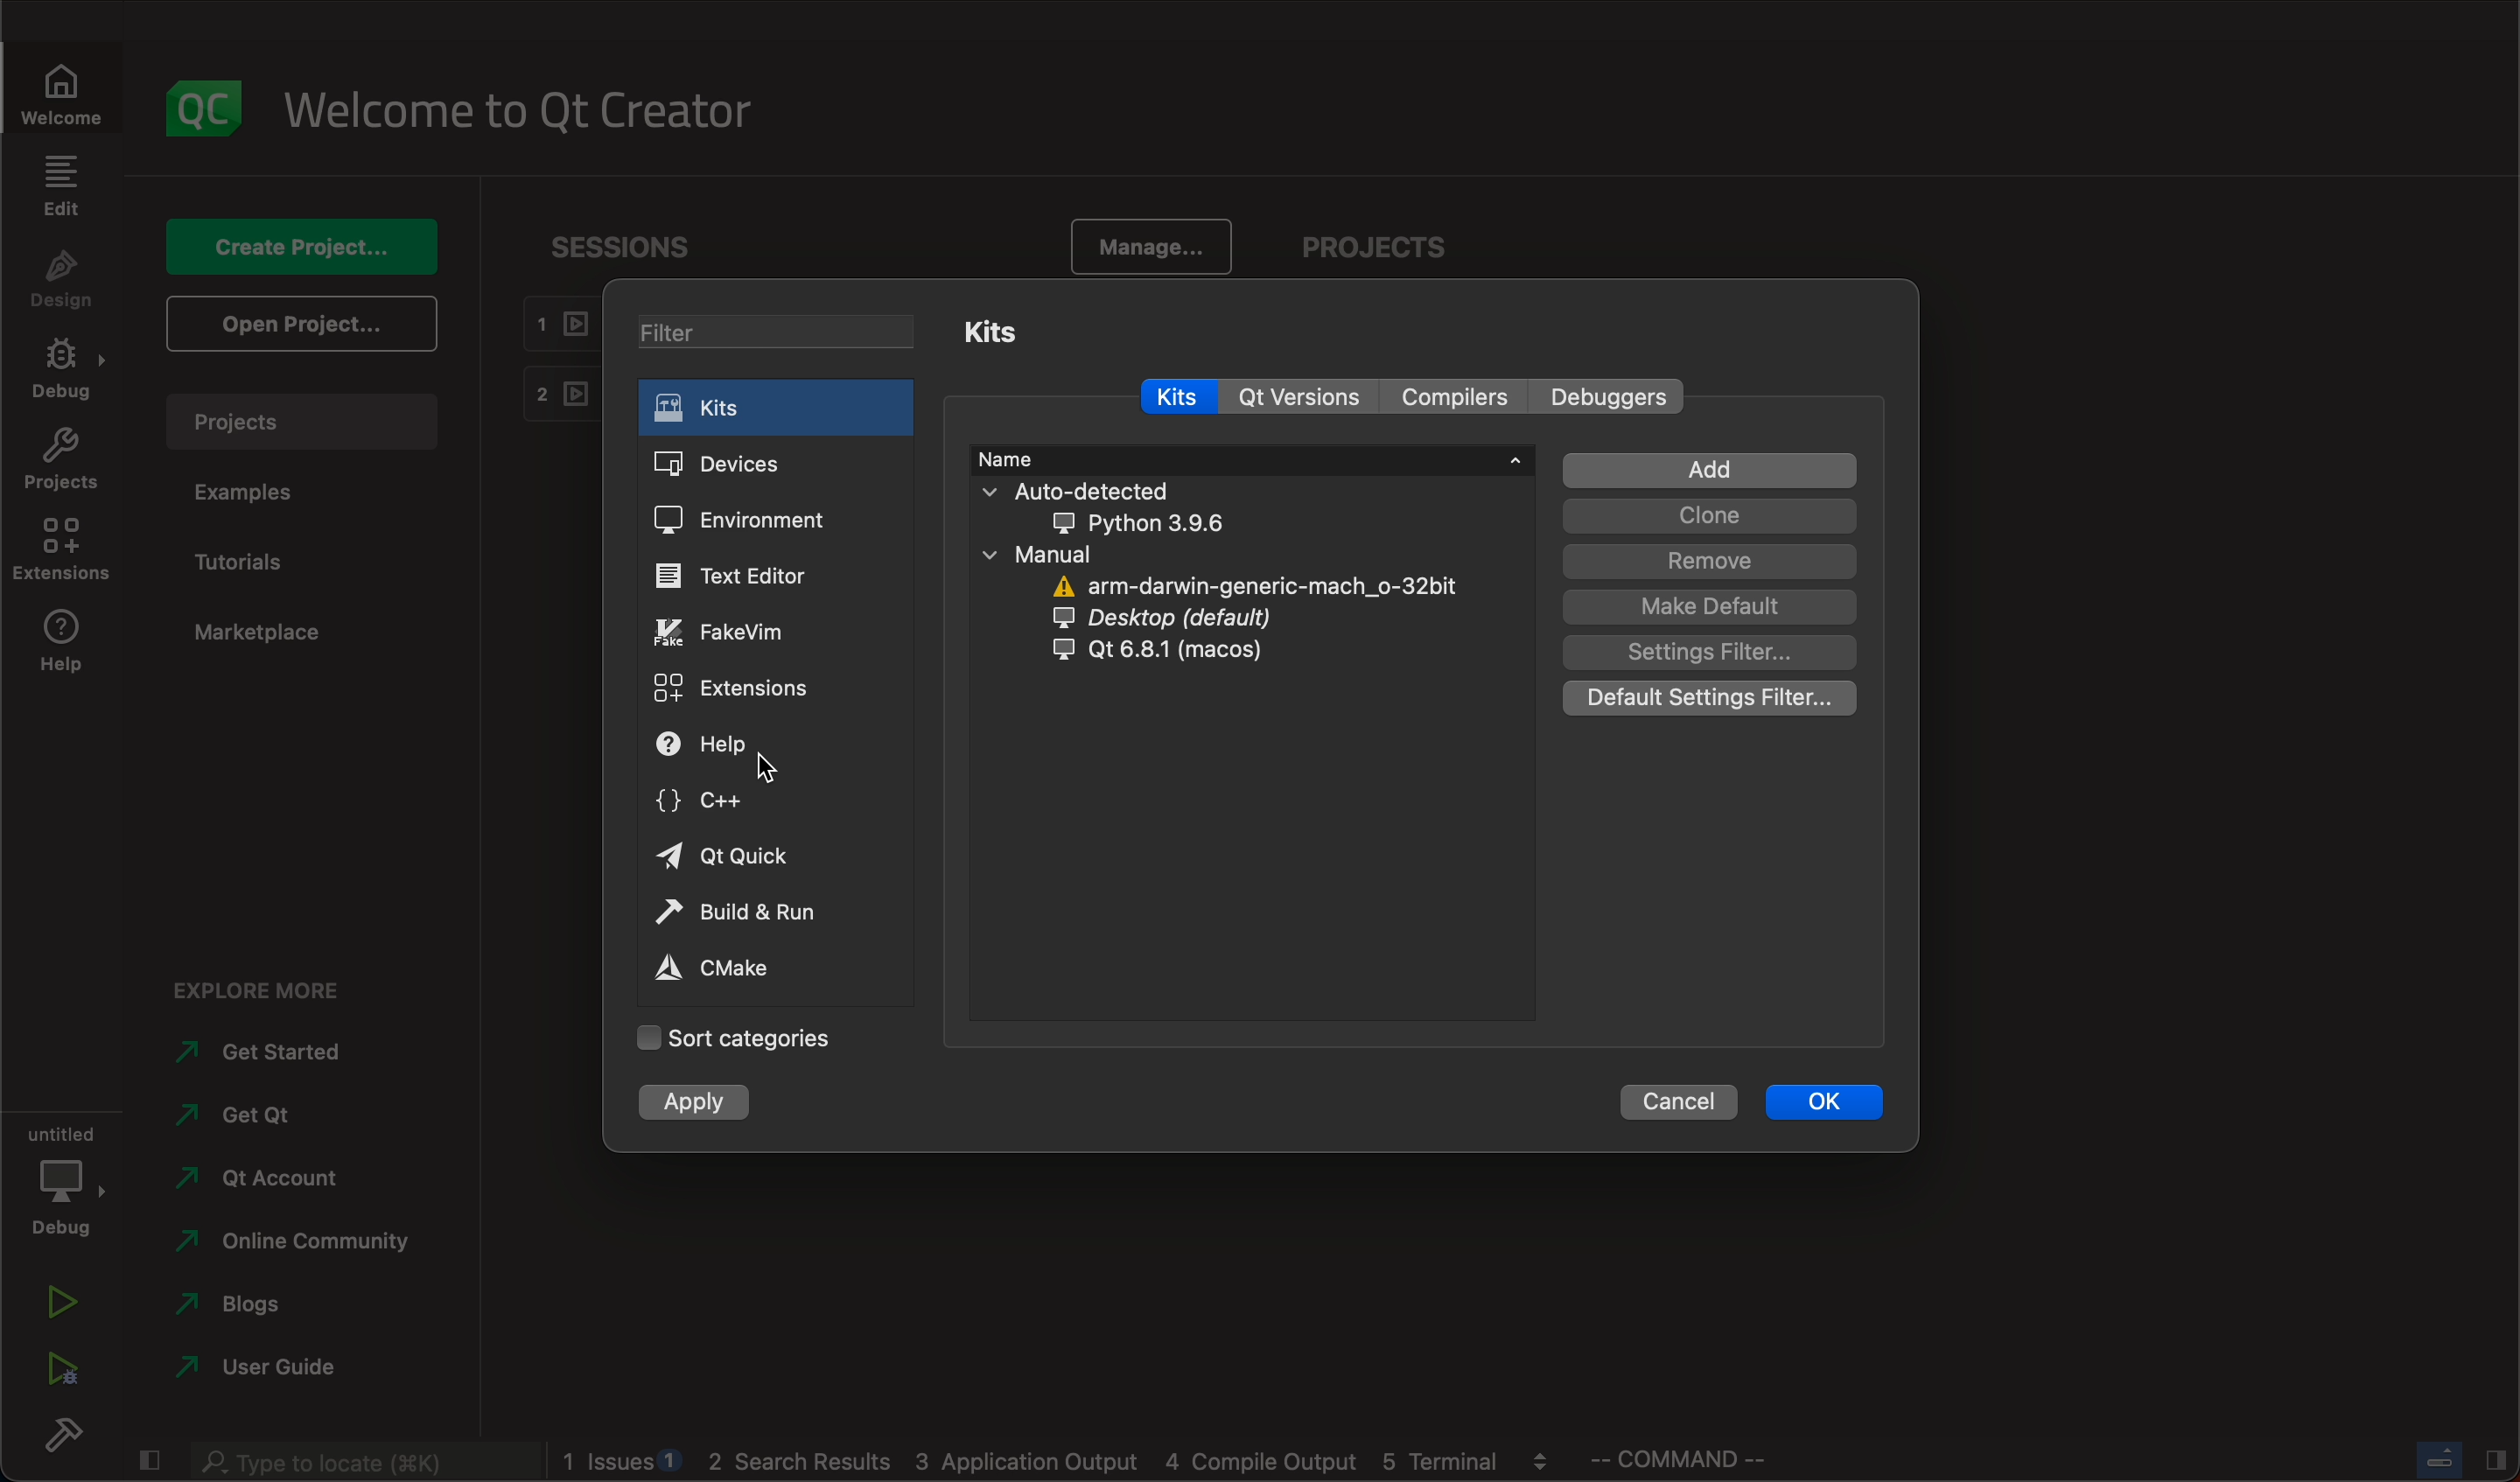  What do you see at coordinates (70, 549) in the screenshot?
I see `extensions` at bounding box center [70, 549].